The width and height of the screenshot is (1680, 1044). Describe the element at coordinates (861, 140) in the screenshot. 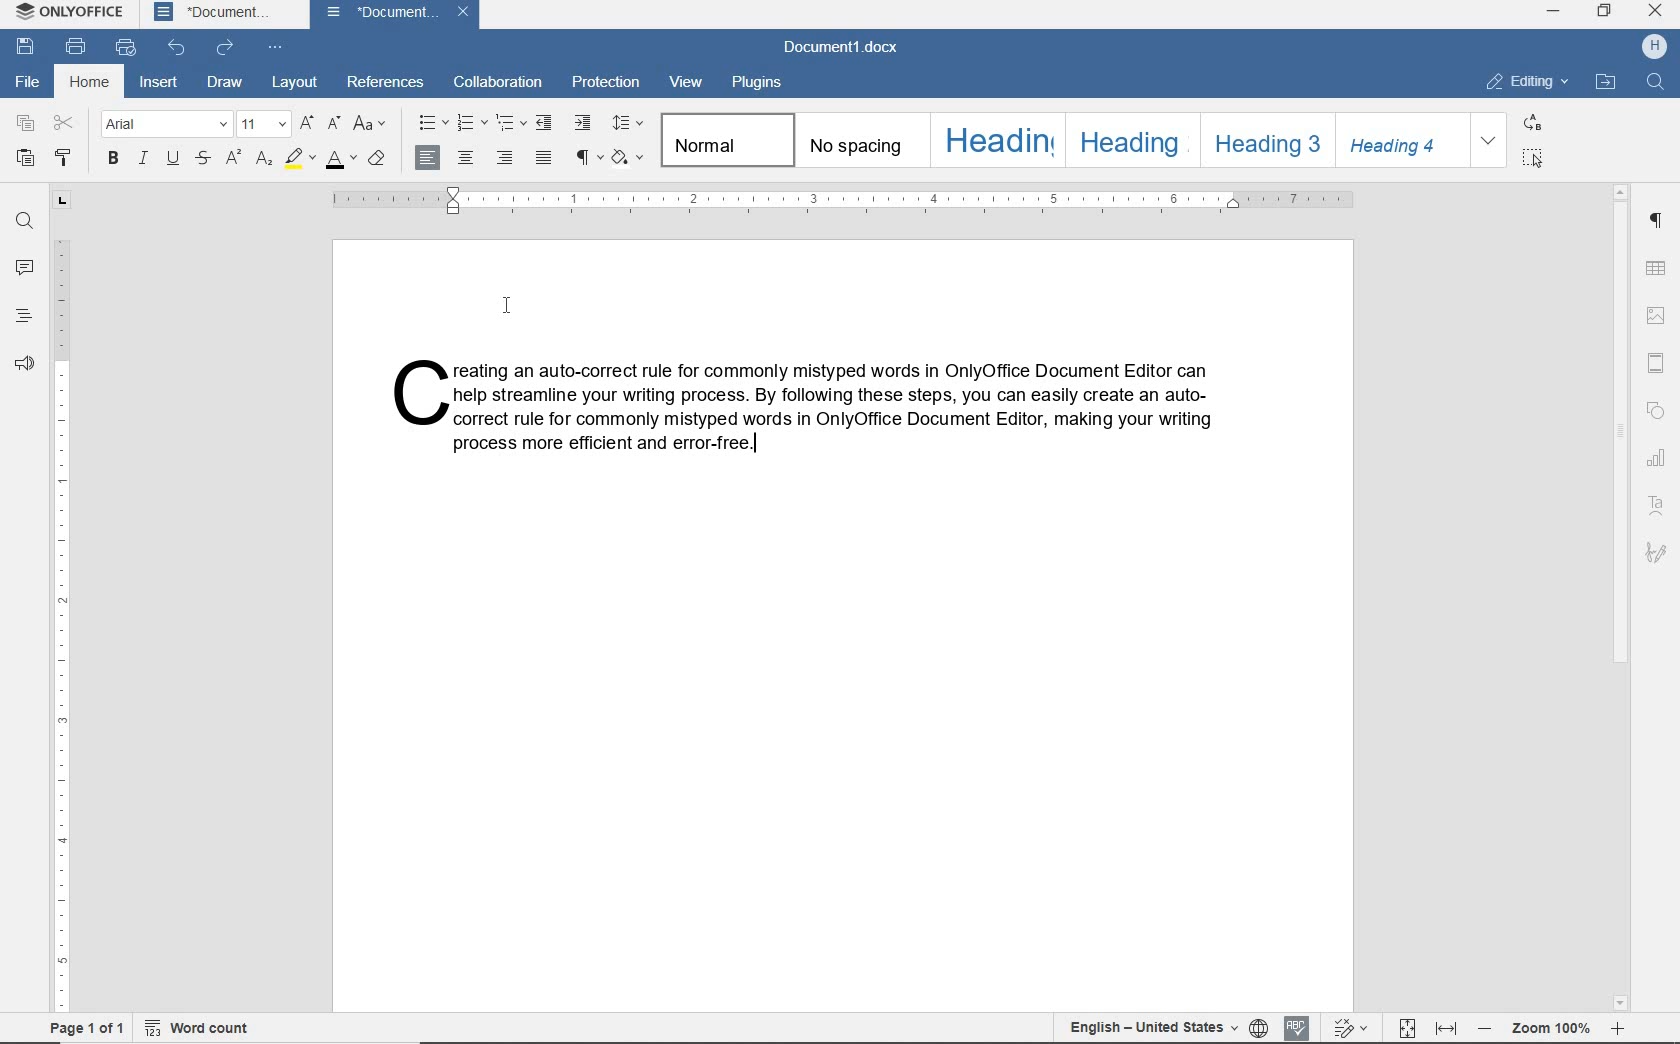

I see `NO SPACING` at that location.